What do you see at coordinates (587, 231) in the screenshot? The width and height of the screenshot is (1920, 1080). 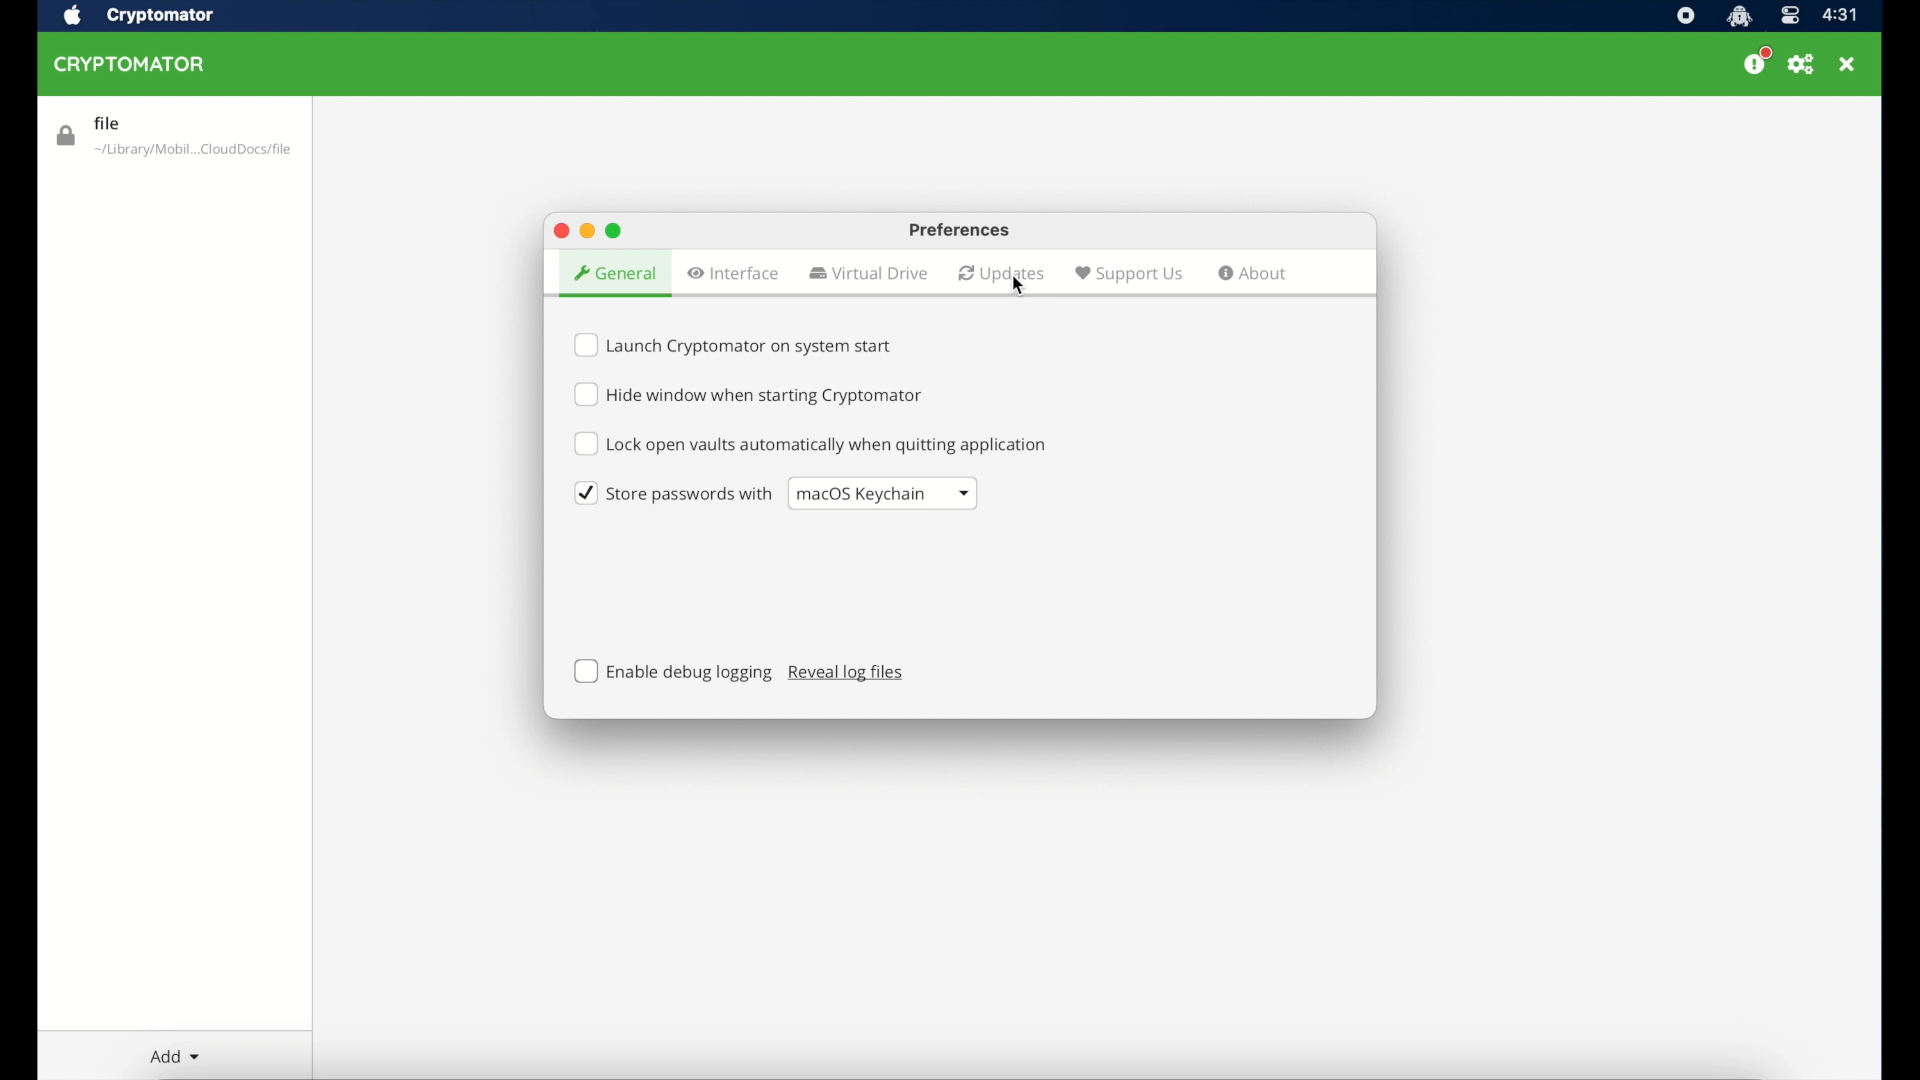 I see `minimize` at bounding box center [587, 231].